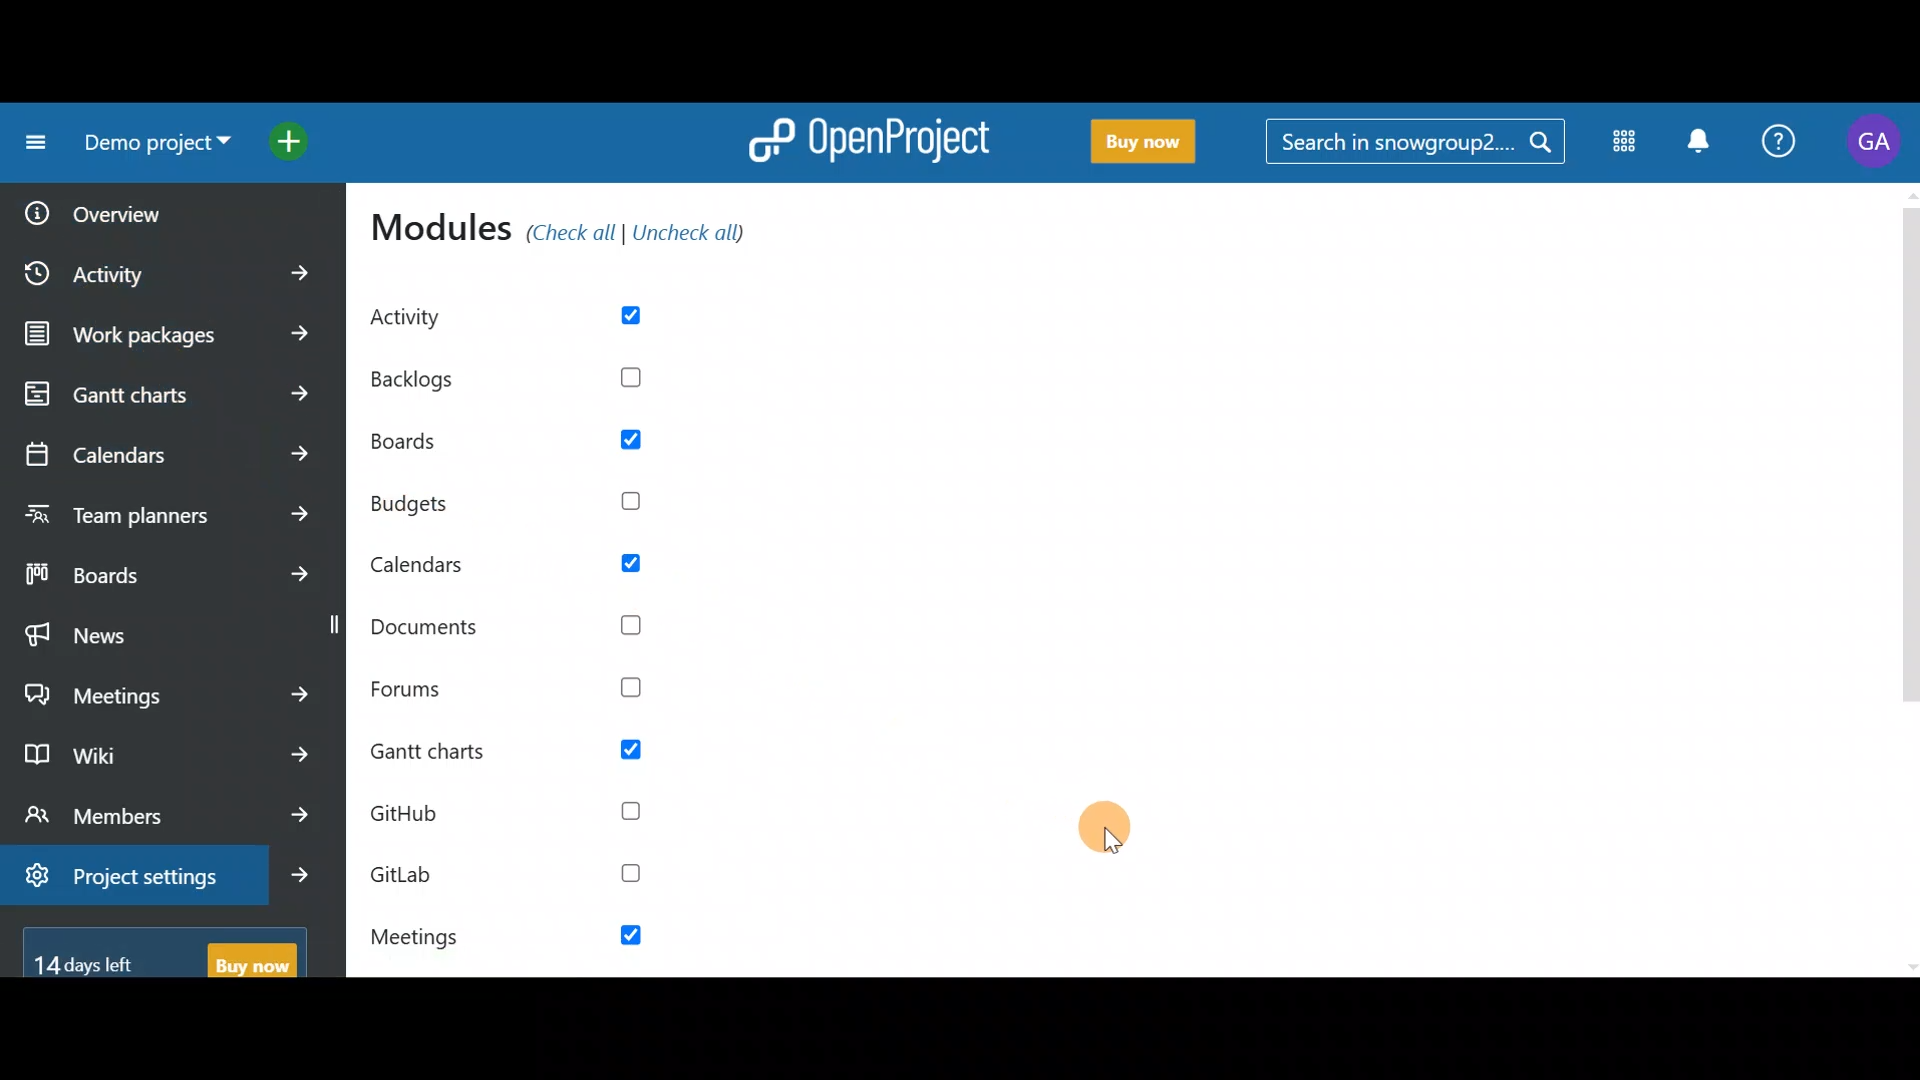  Describe the element at coordinates (165, 571) in the screenshot. I see `Boards` at that location.